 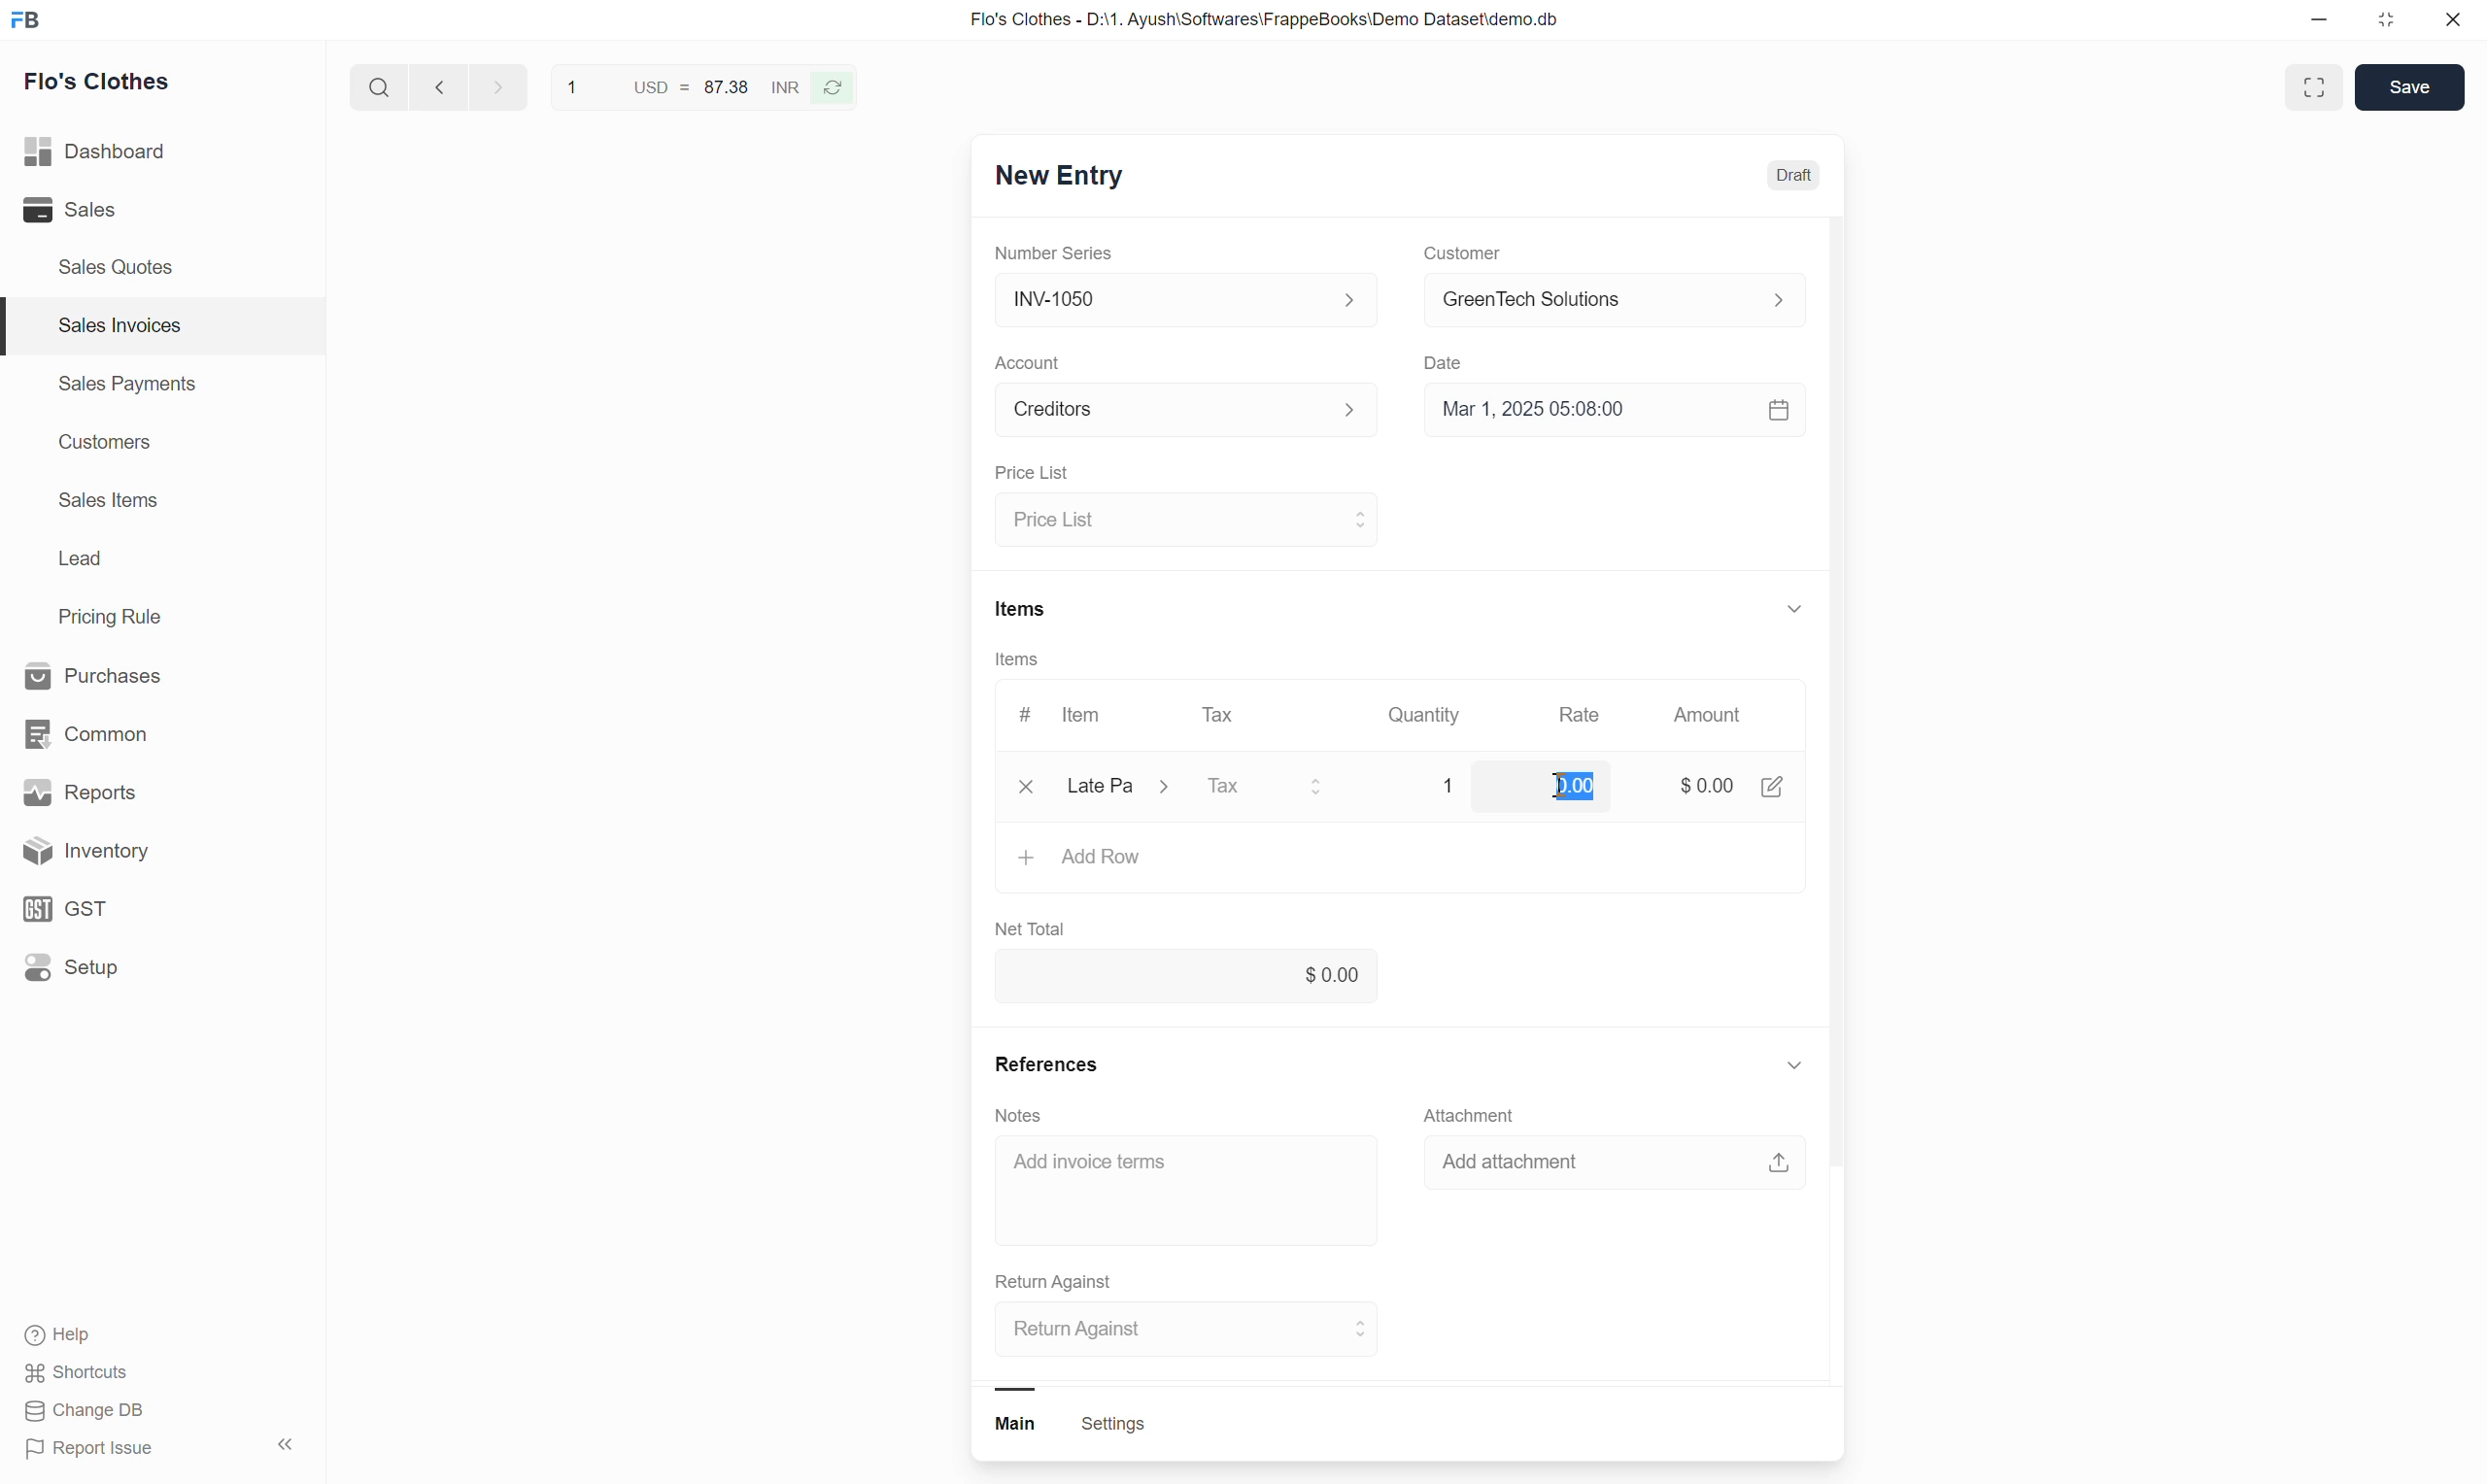 I want to click on Notes, so click(x=1020, y=1112).